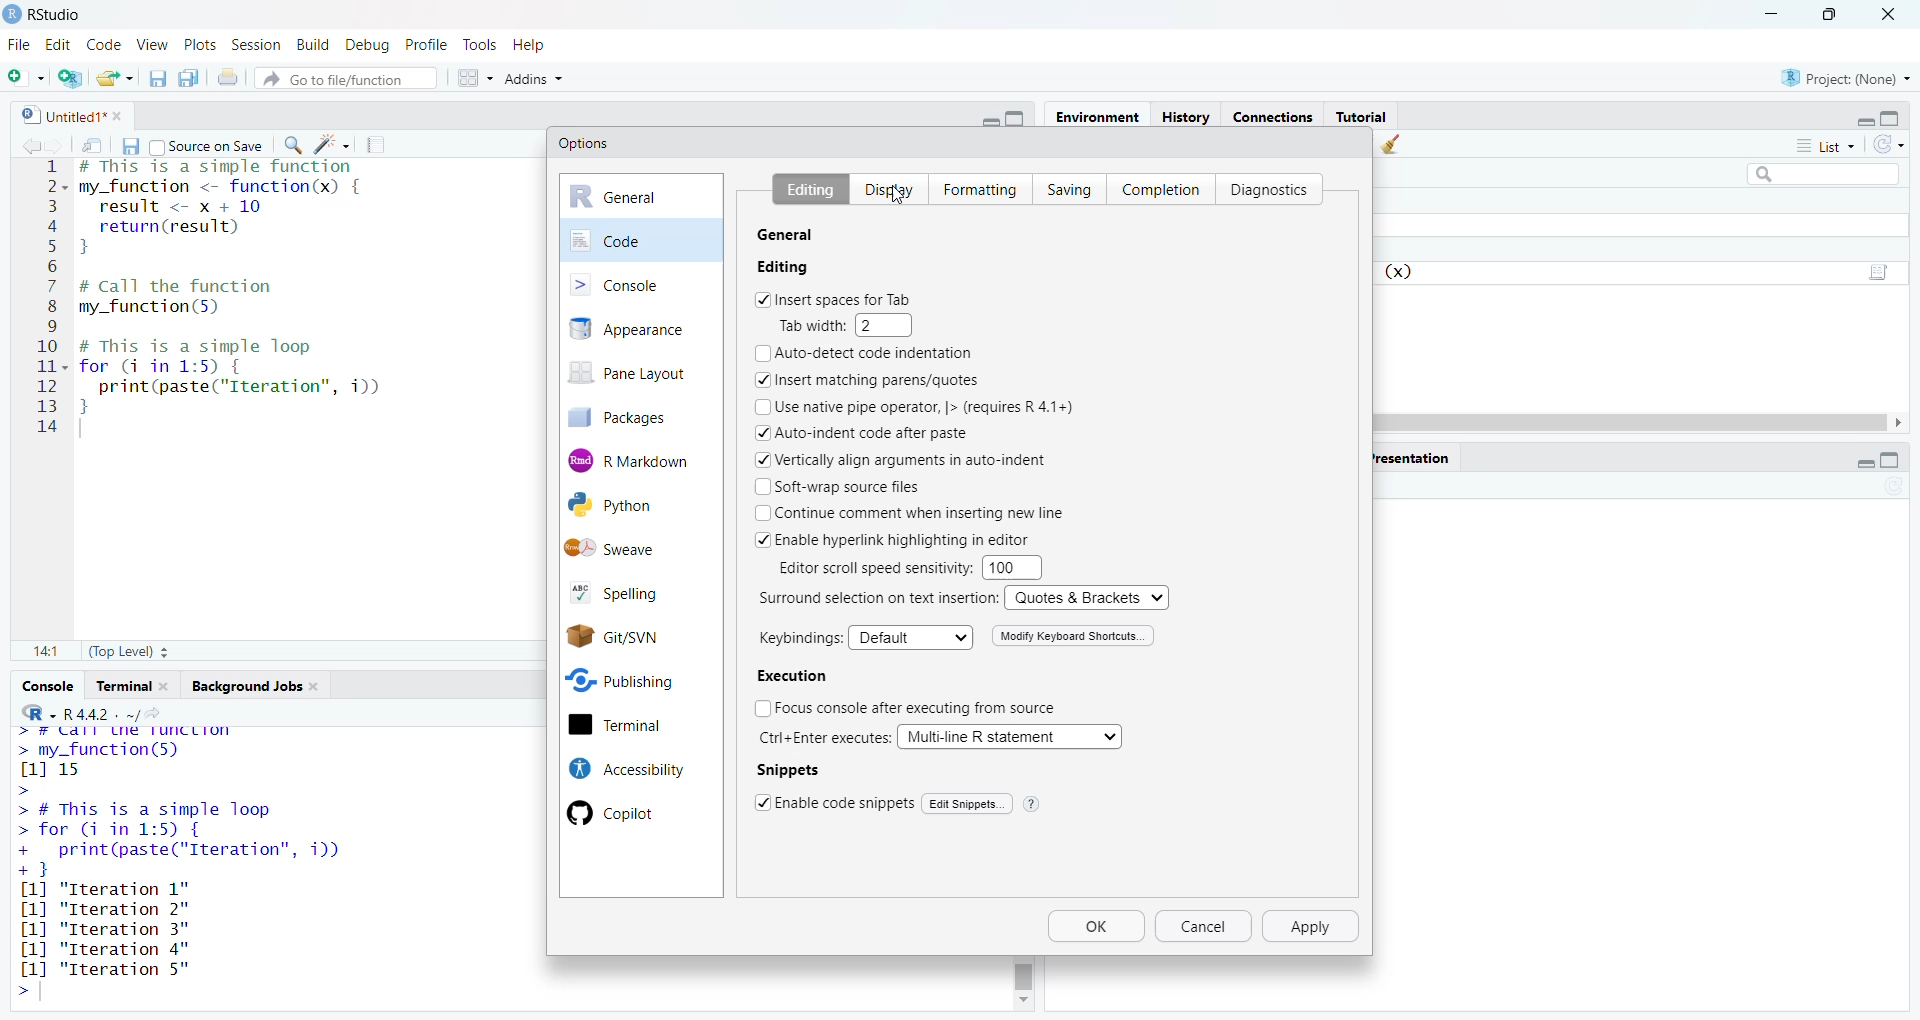  What do you see at coordinates (25, 74) in the screenshot?
I see `new file` at bounding box center [25, 74].